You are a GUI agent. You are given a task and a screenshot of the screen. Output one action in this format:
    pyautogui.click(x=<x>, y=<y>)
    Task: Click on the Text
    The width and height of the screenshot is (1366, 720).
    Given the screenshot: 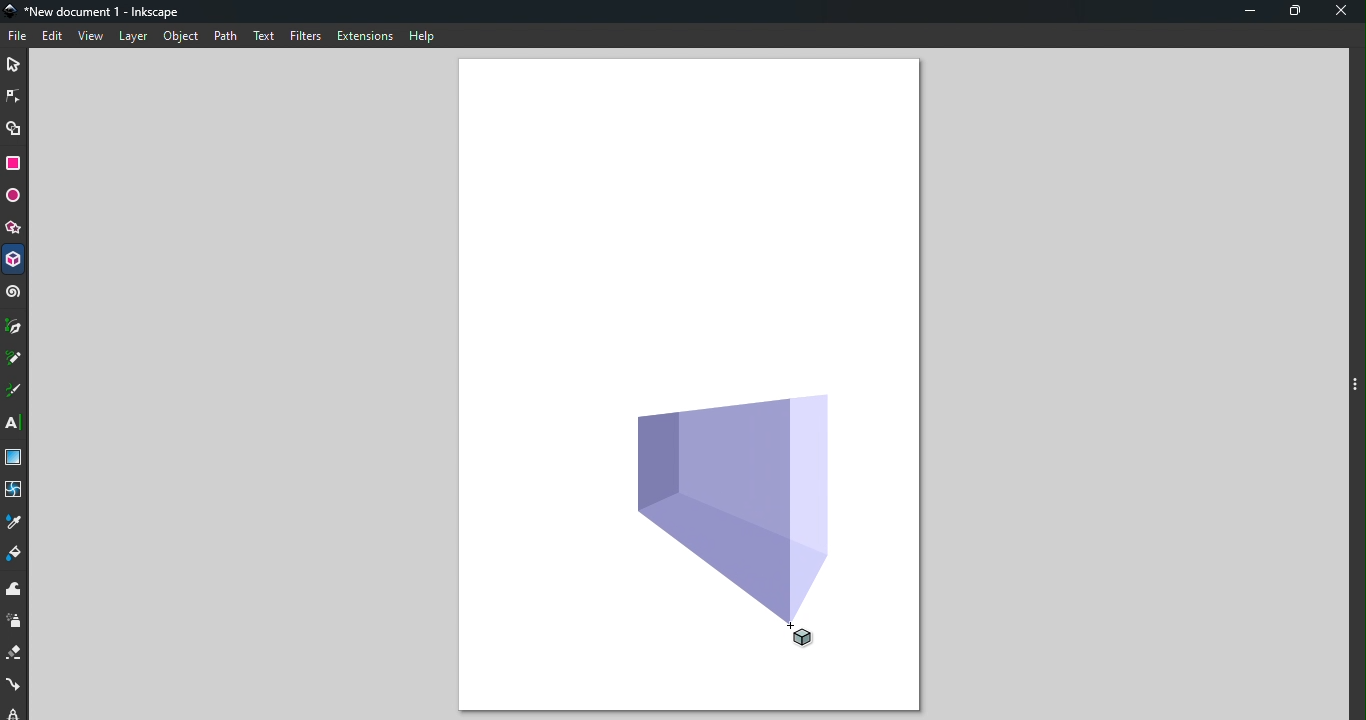 What is the action you would take?
    pyautogui.click(x=265, y=37)
    